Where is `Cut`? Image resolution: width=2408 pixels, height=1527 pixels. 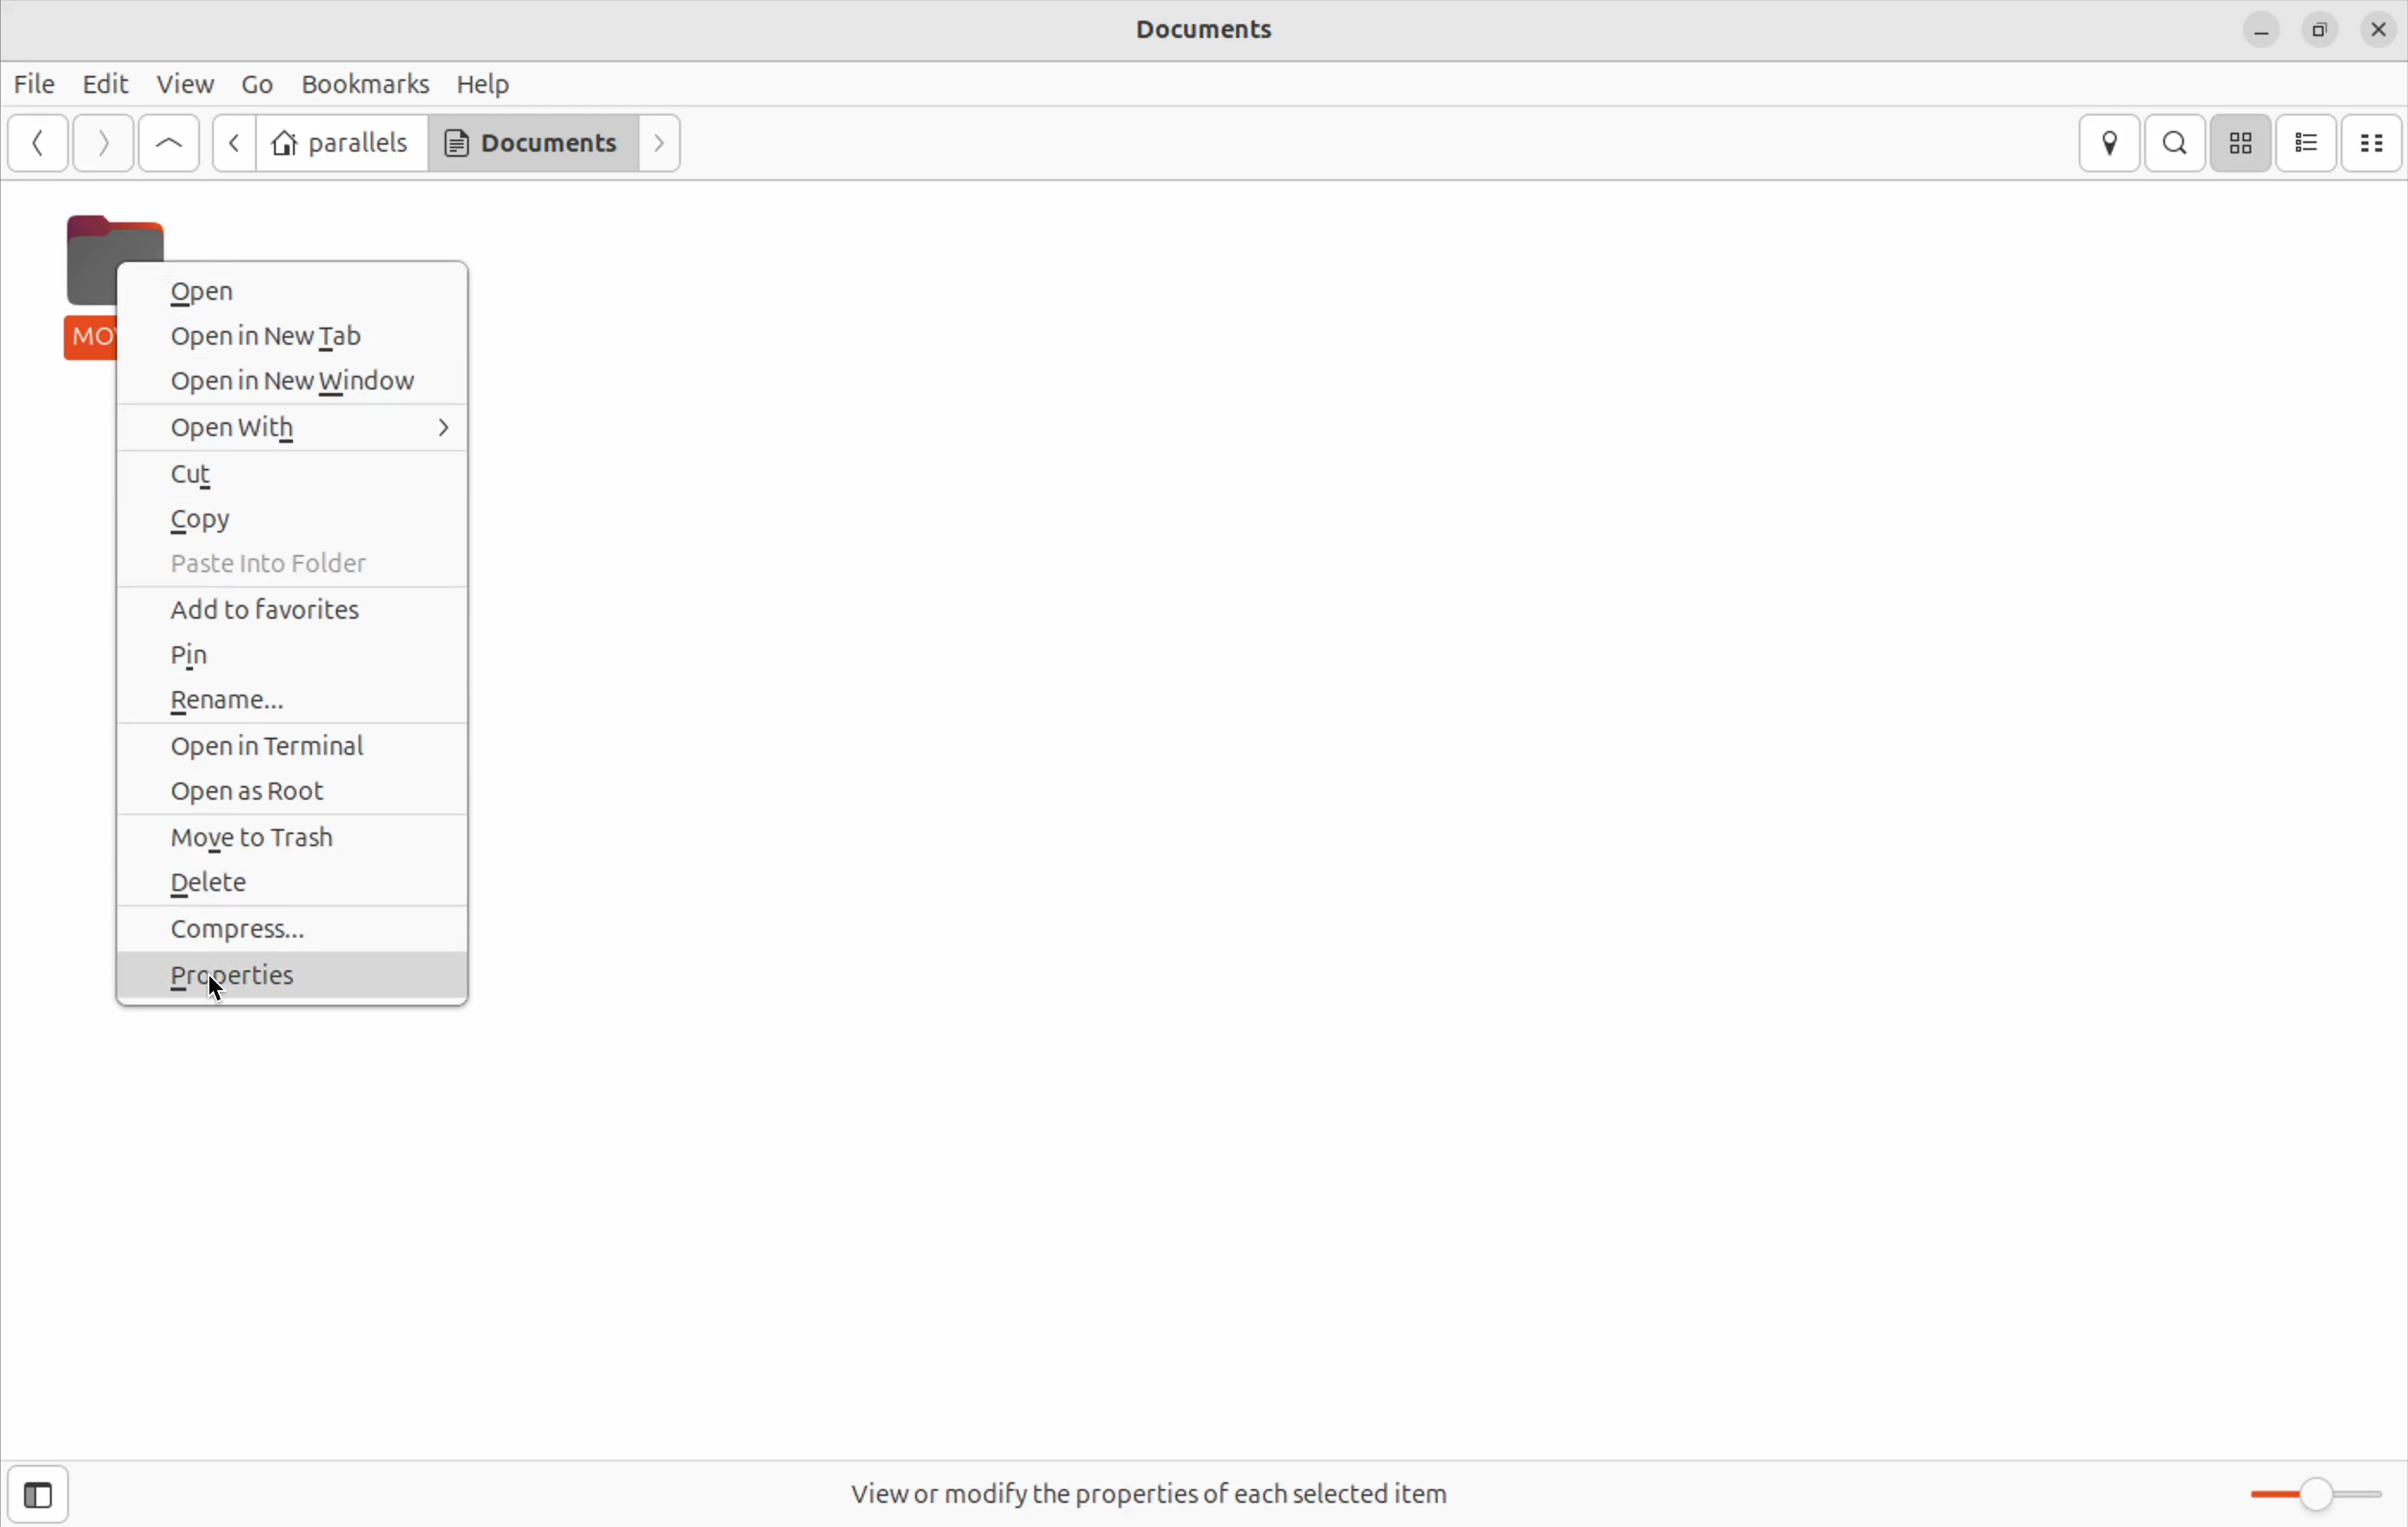 Cut is located at coordinates (292, 473).